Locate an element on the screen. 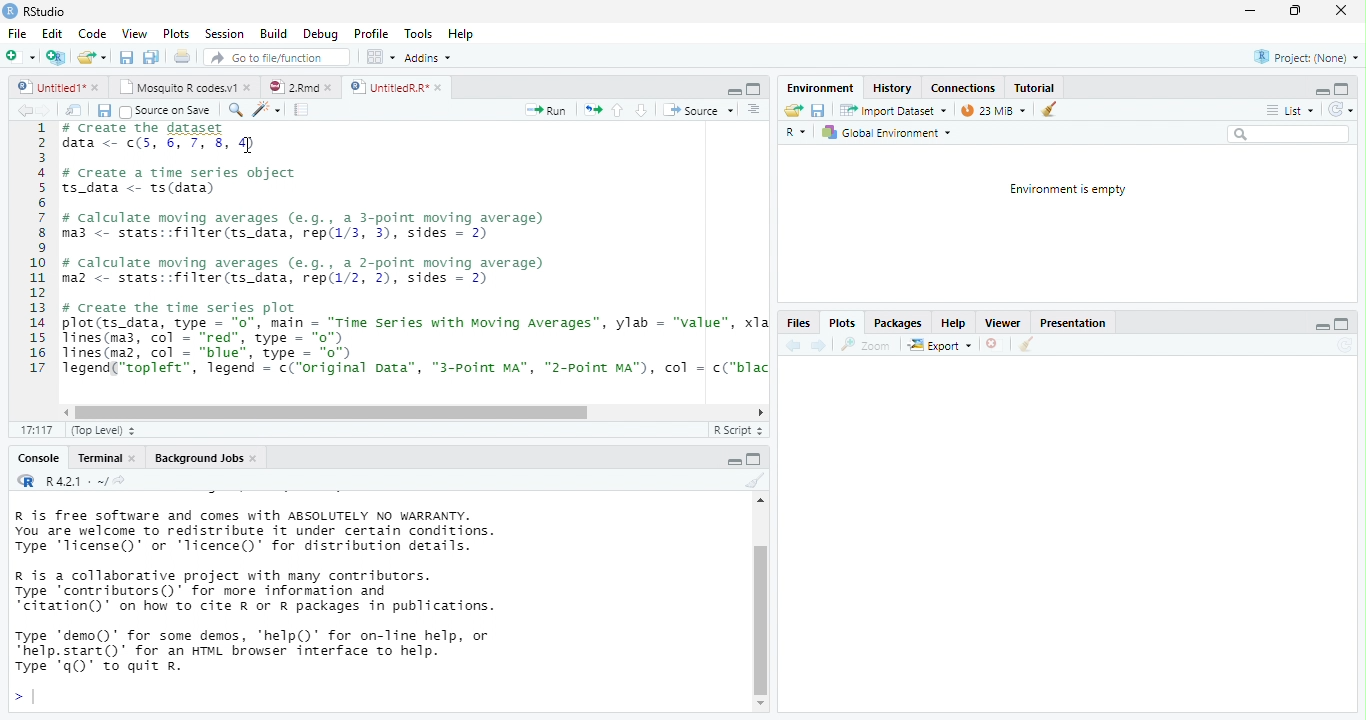 Image resolution: width=1366 pixels, height=720 pixels. close is located at coordinates (995, 346).